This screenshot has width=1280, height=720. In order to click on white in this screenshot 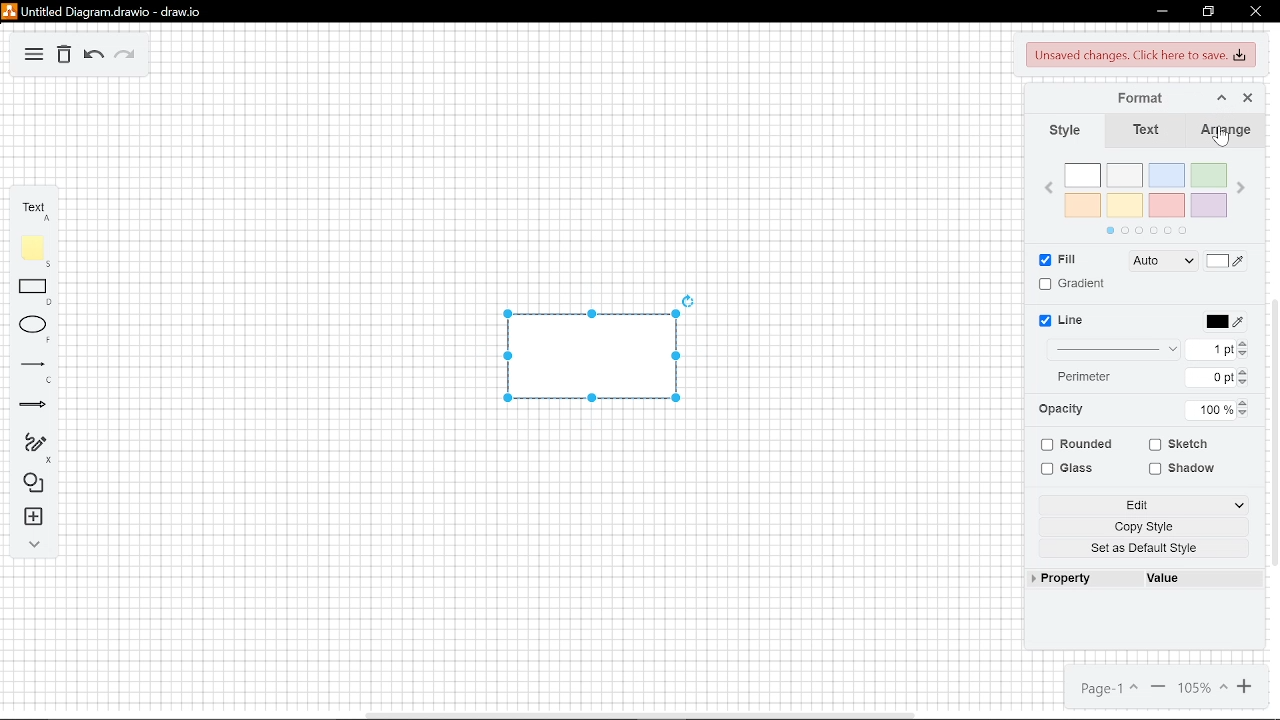, I will do `click(1082, 176)`.